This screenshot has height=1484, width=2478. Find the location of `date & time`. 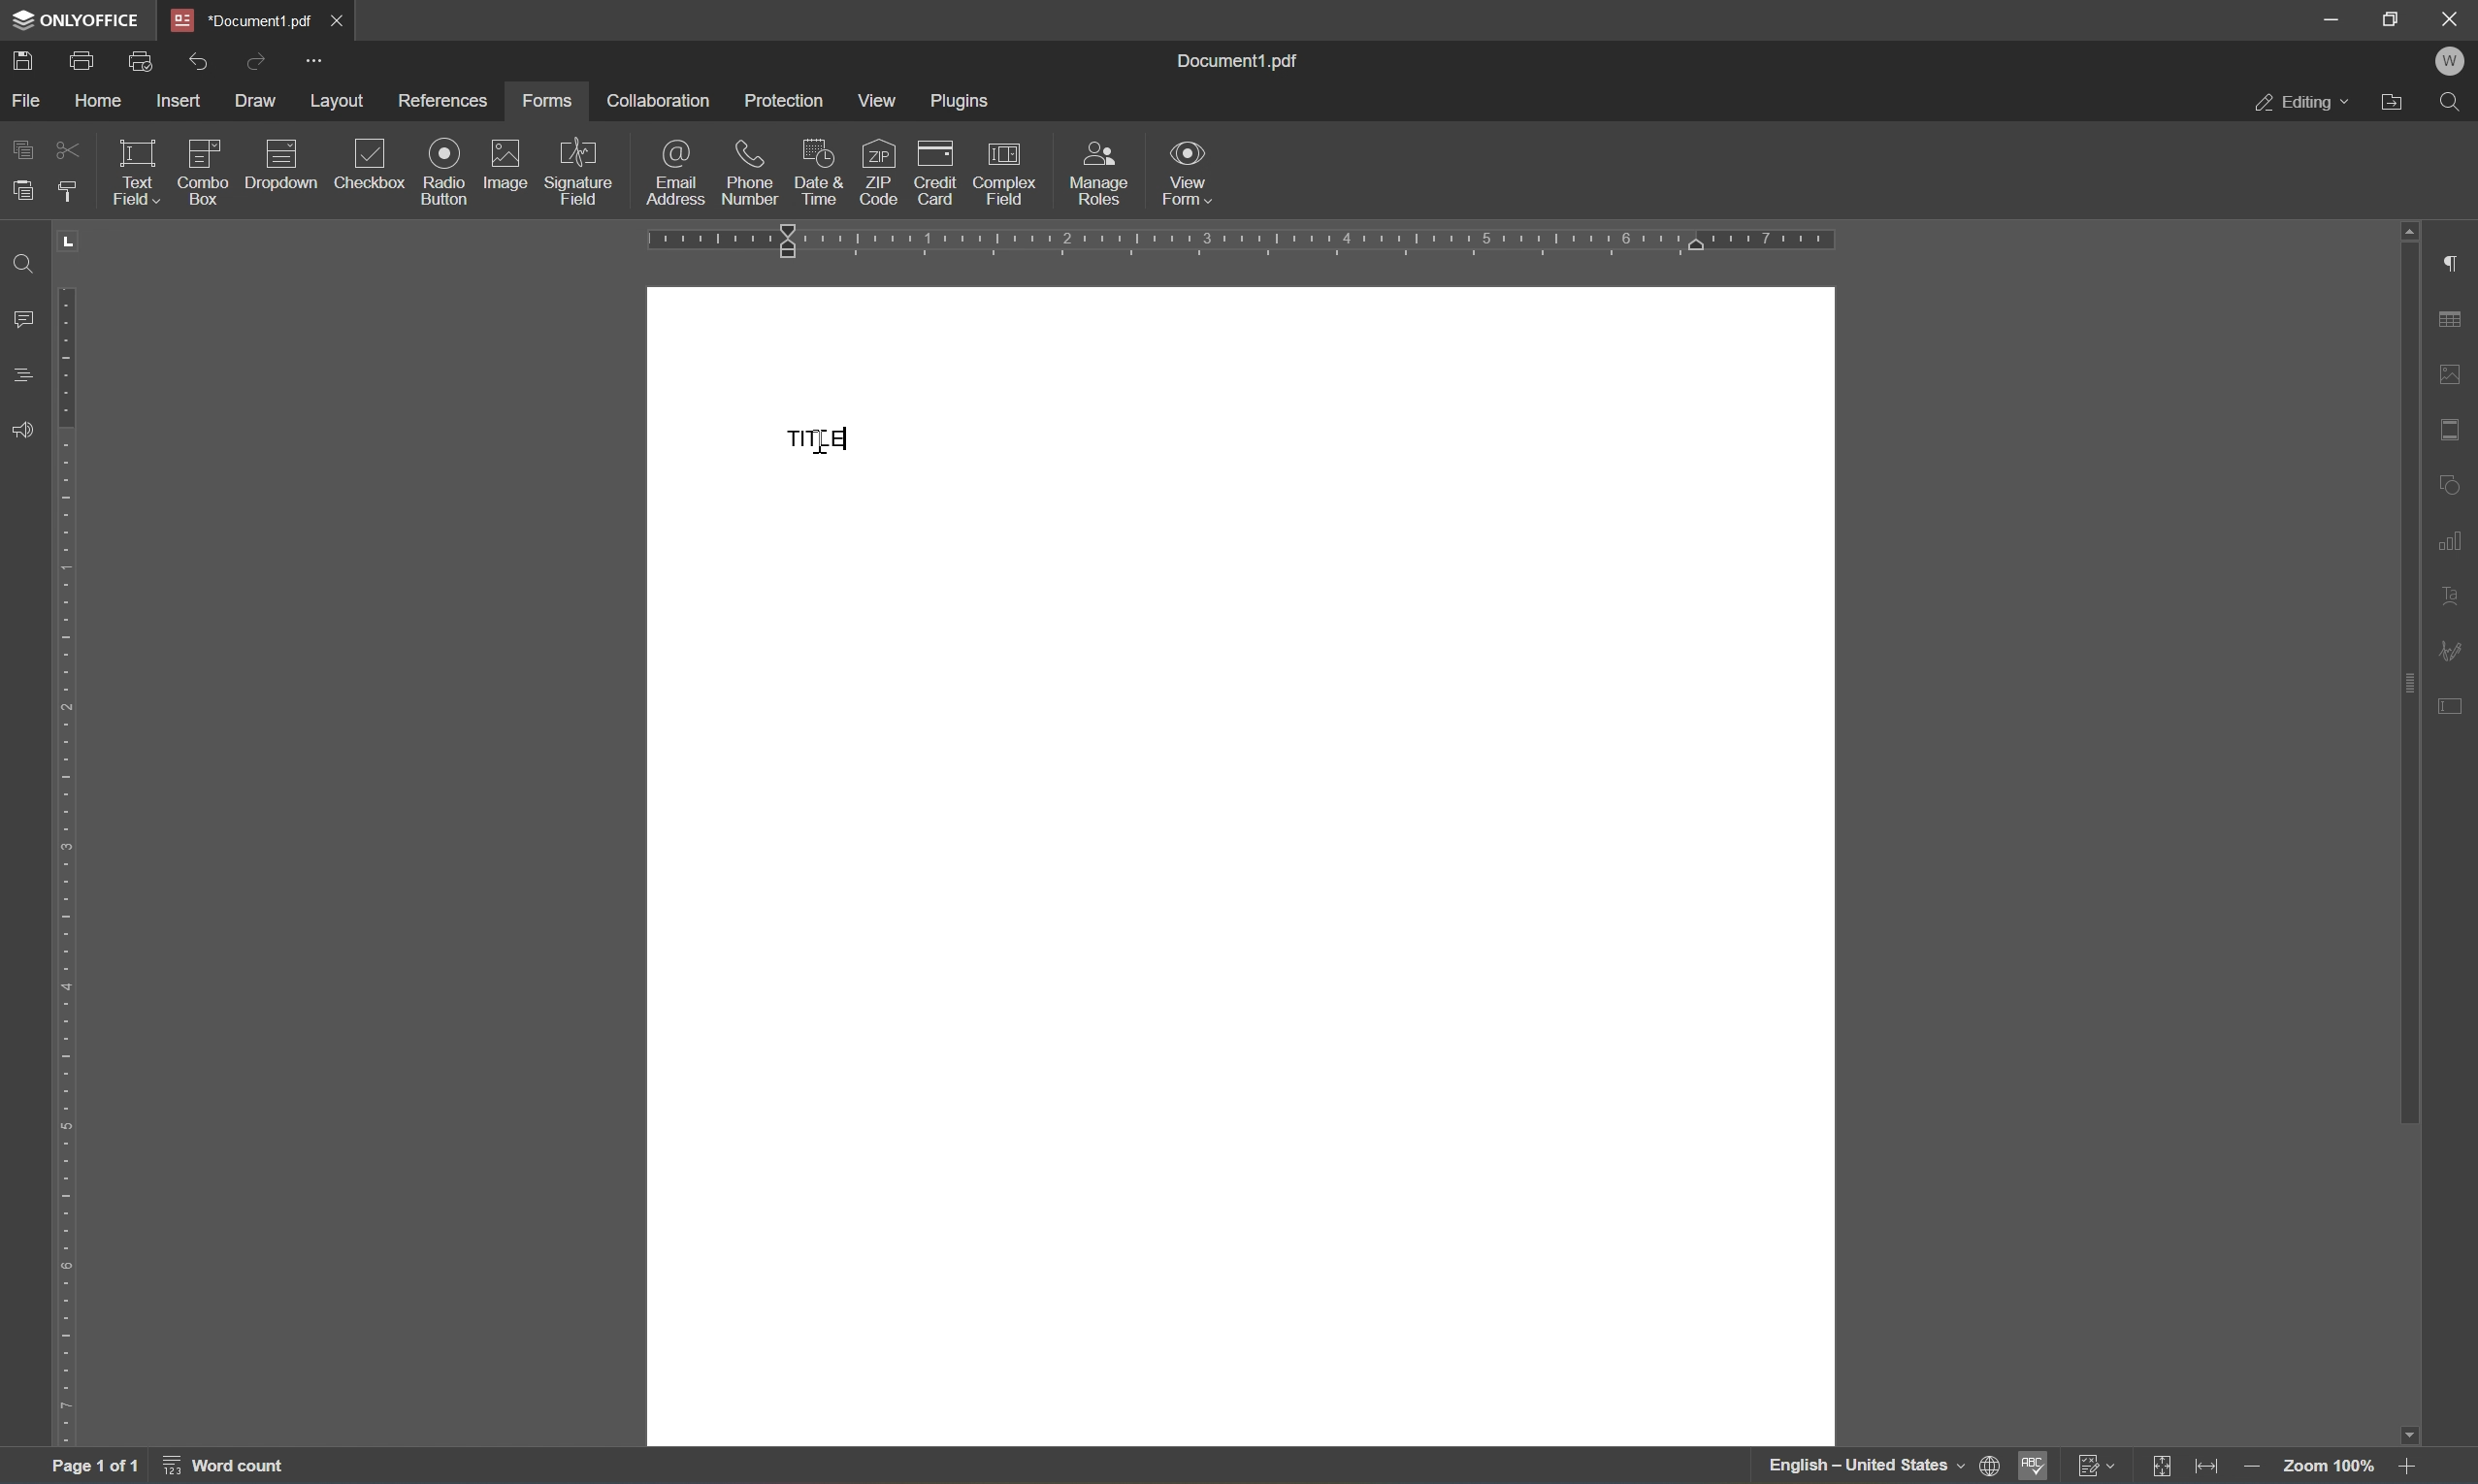

date & time is located at coordinates (819, 170).